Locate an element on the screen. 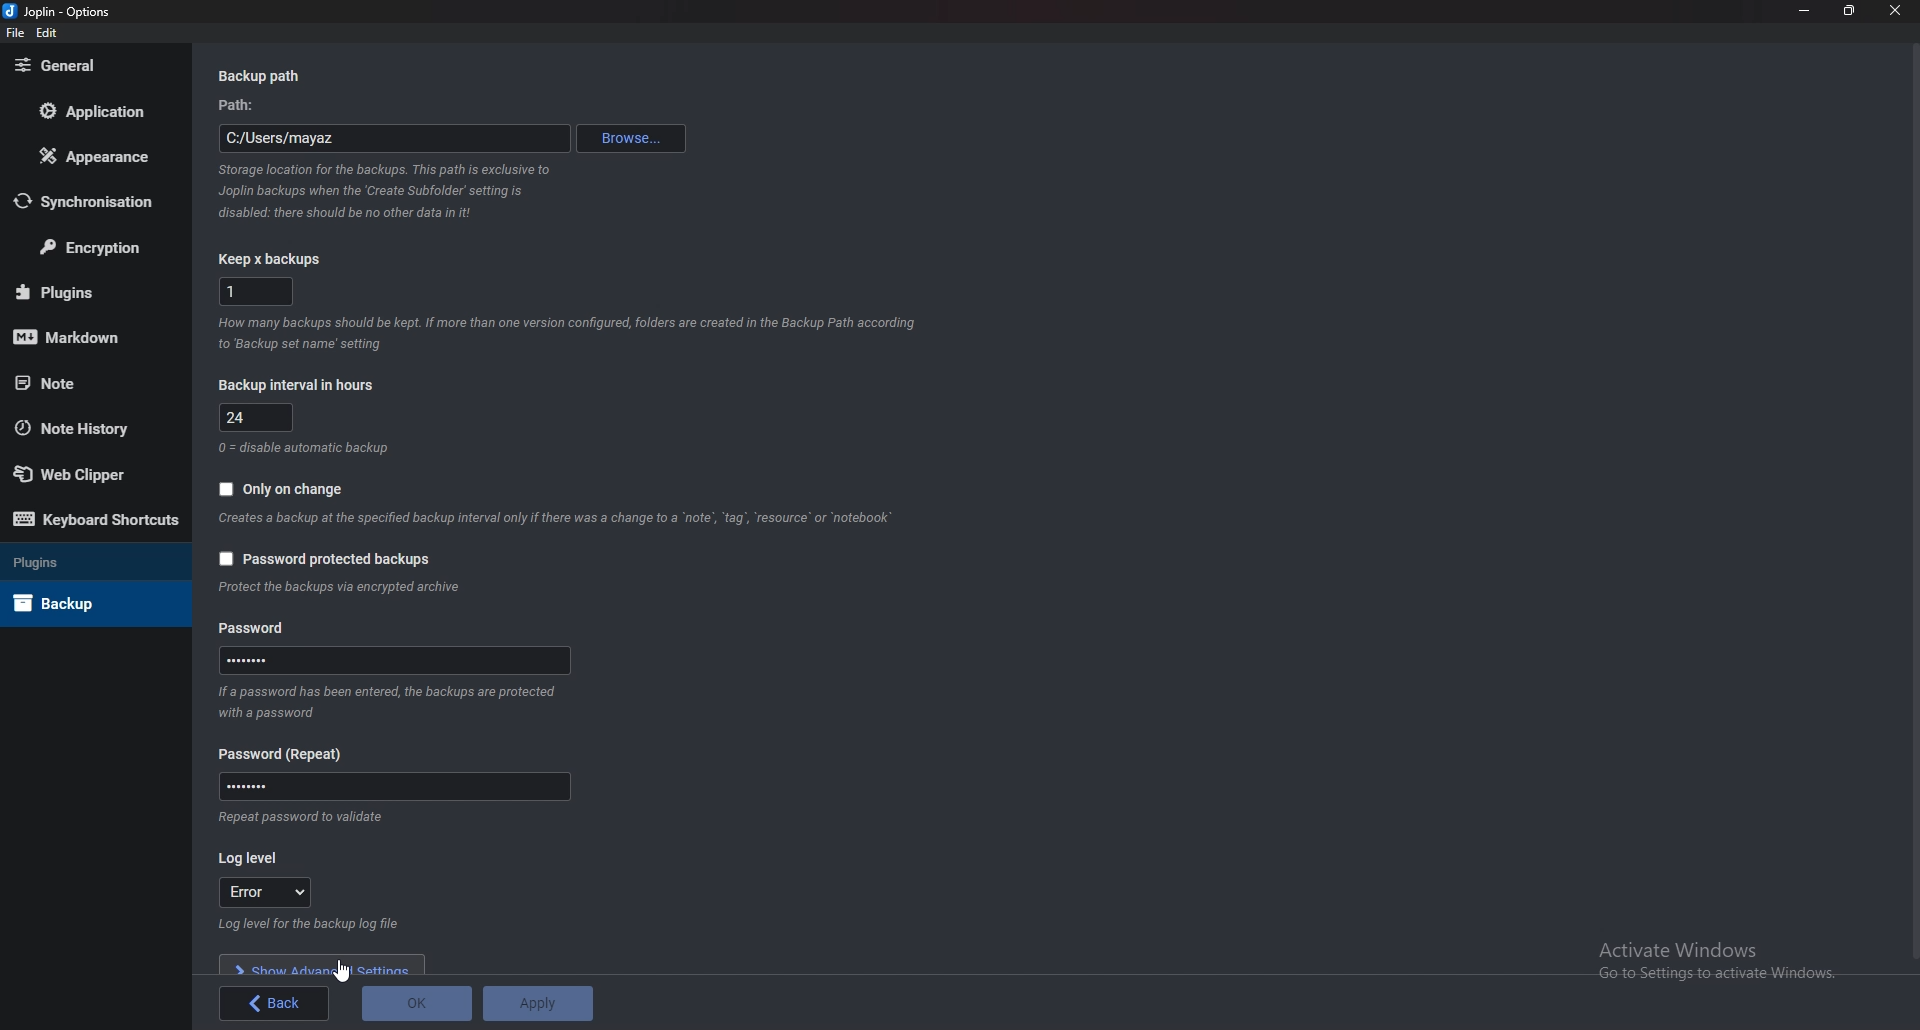  markdown is located at coordinates (88, 335).